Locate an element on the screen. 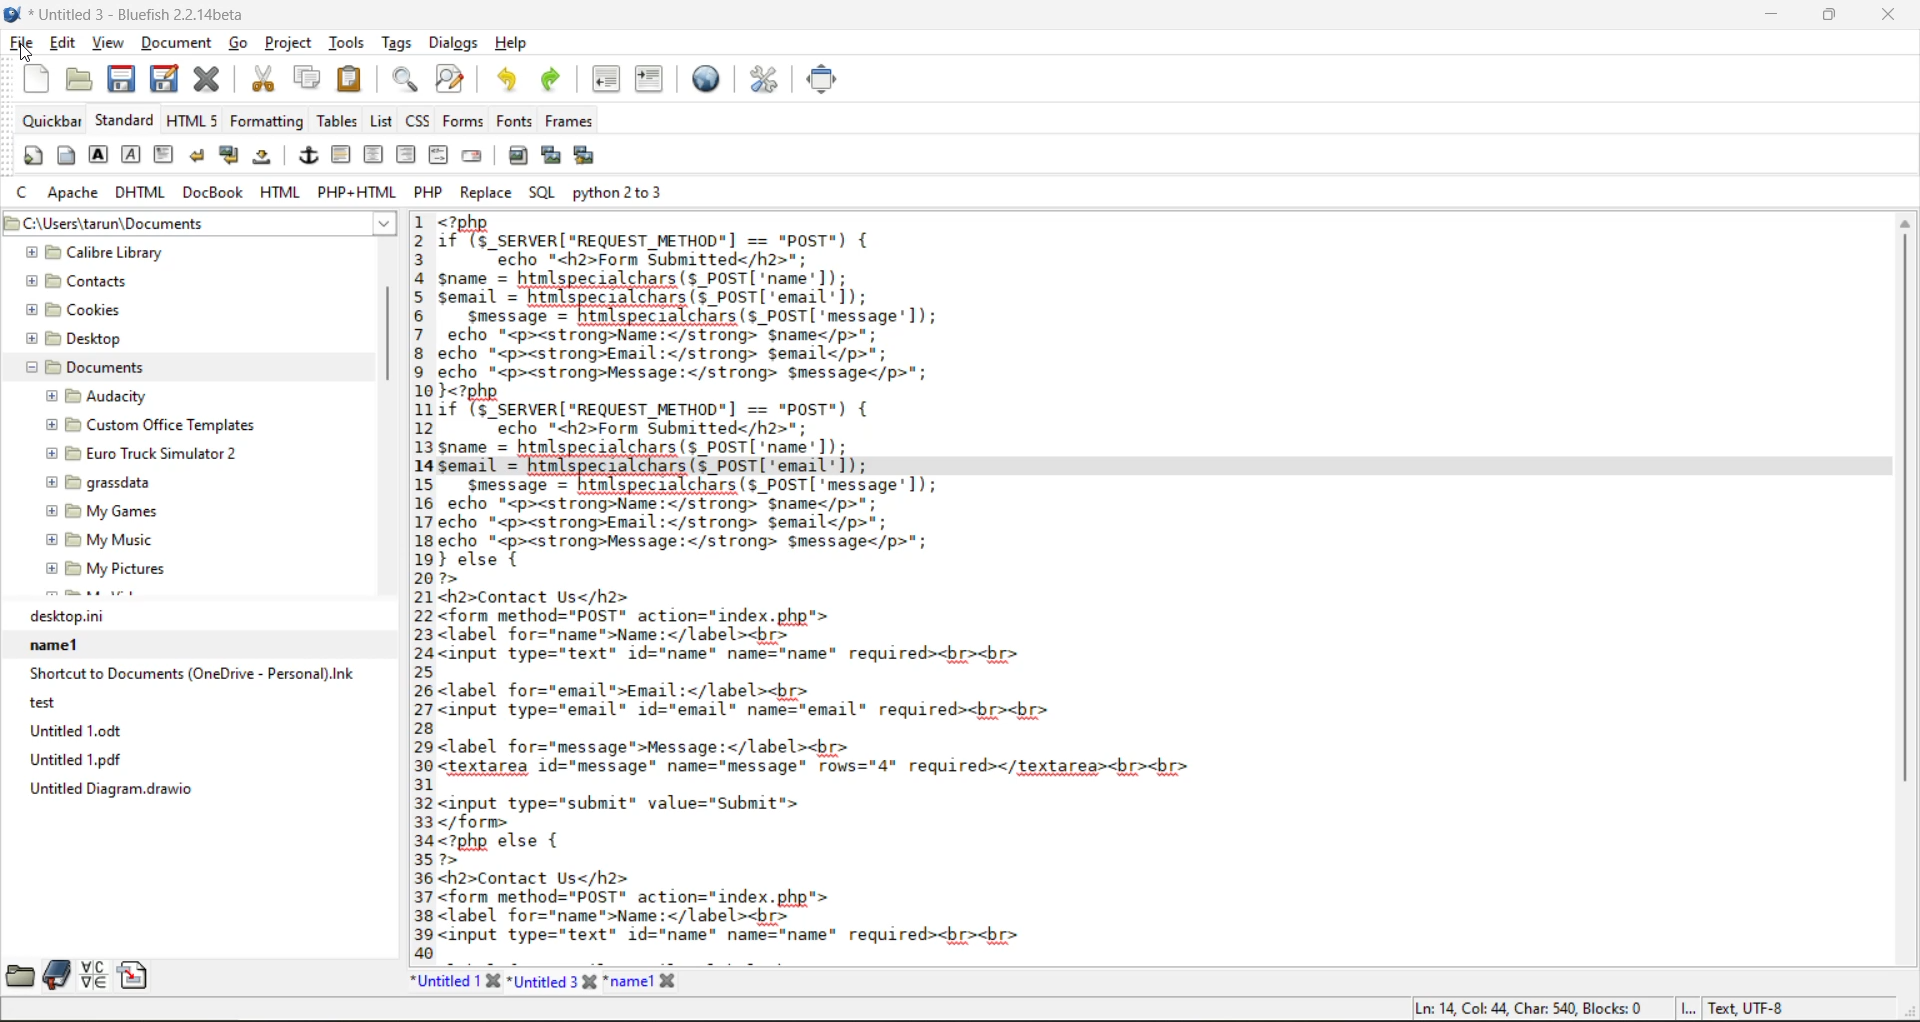 The height and width of the screenshot is (1022, 1920). tables is located at coordinates (335, 121).